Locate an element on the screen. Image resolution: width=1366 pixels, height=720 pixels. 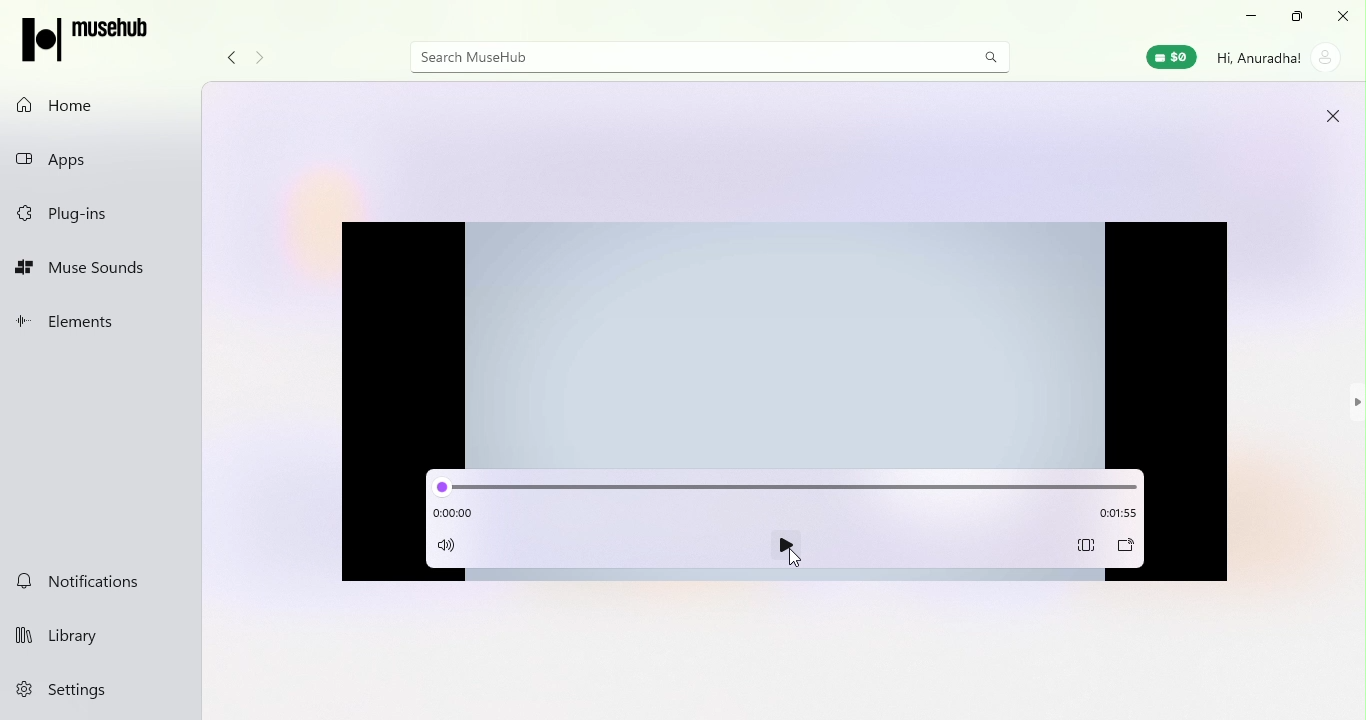
Muse wallet is located at coordinates (1168, 58).